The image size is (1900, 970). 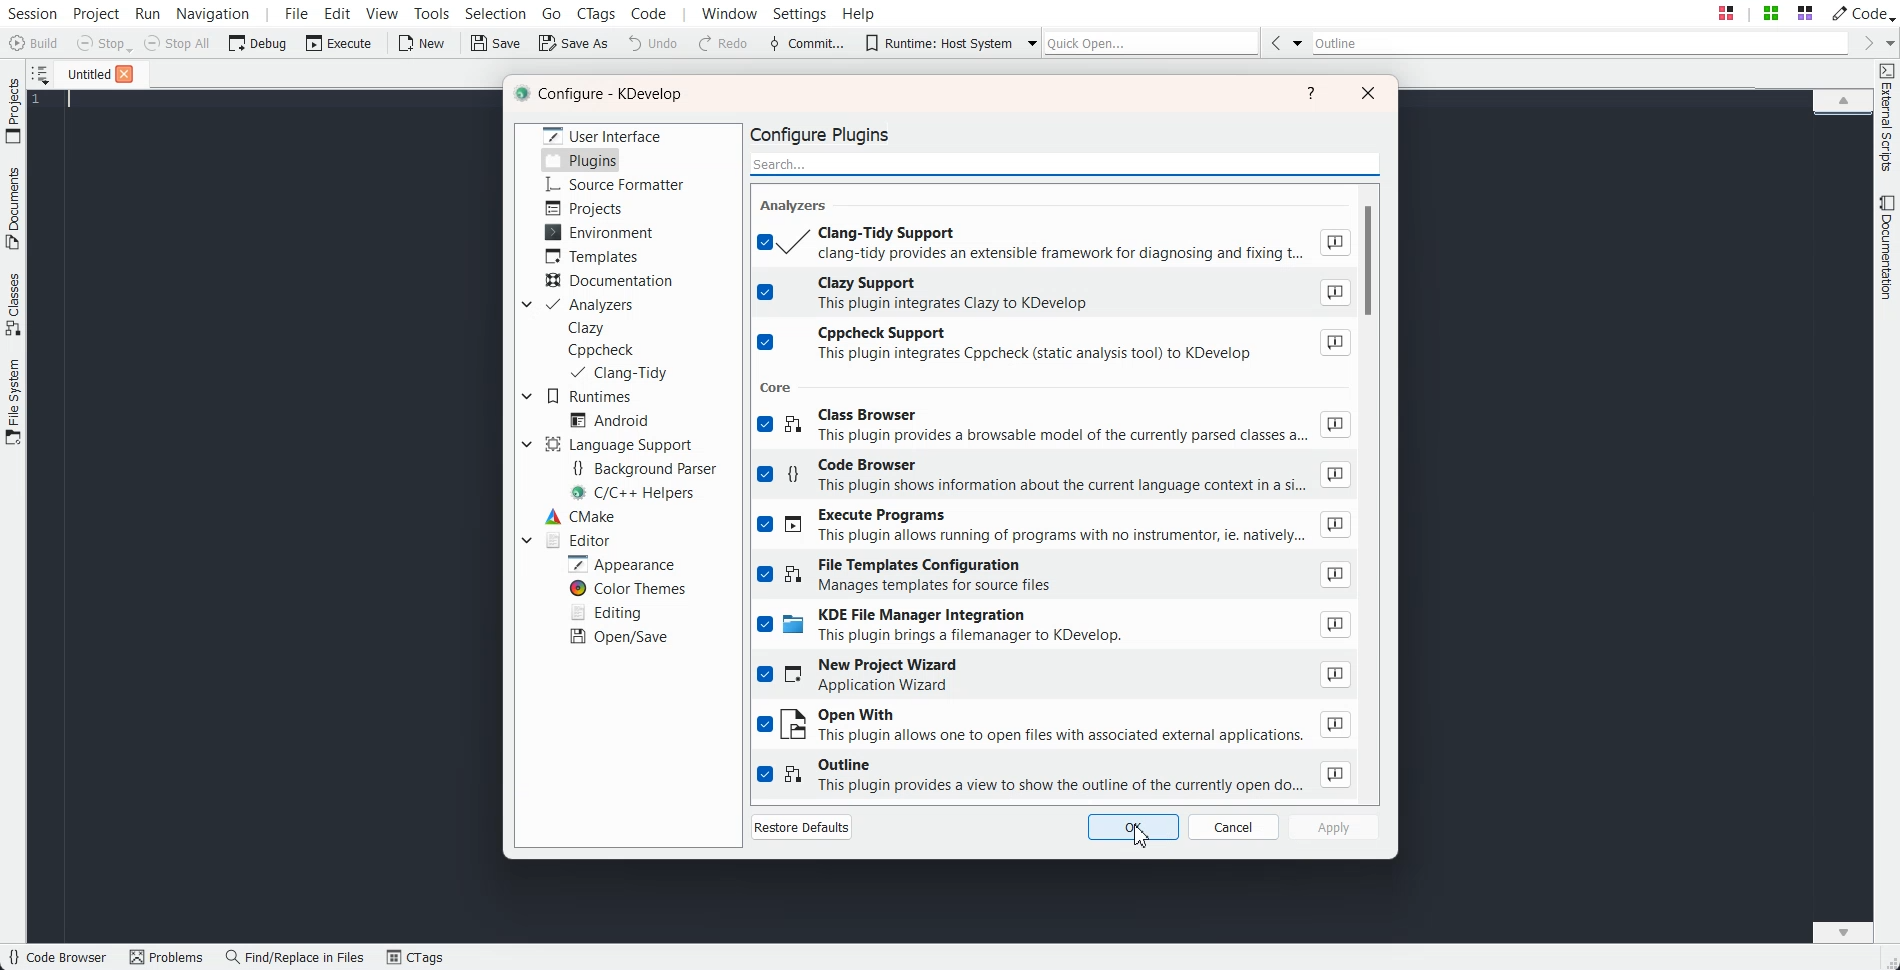 What do you see at coordinates (526, 443) in the screenshot?
I see `Drop down box` at bounding box center [526, 443].